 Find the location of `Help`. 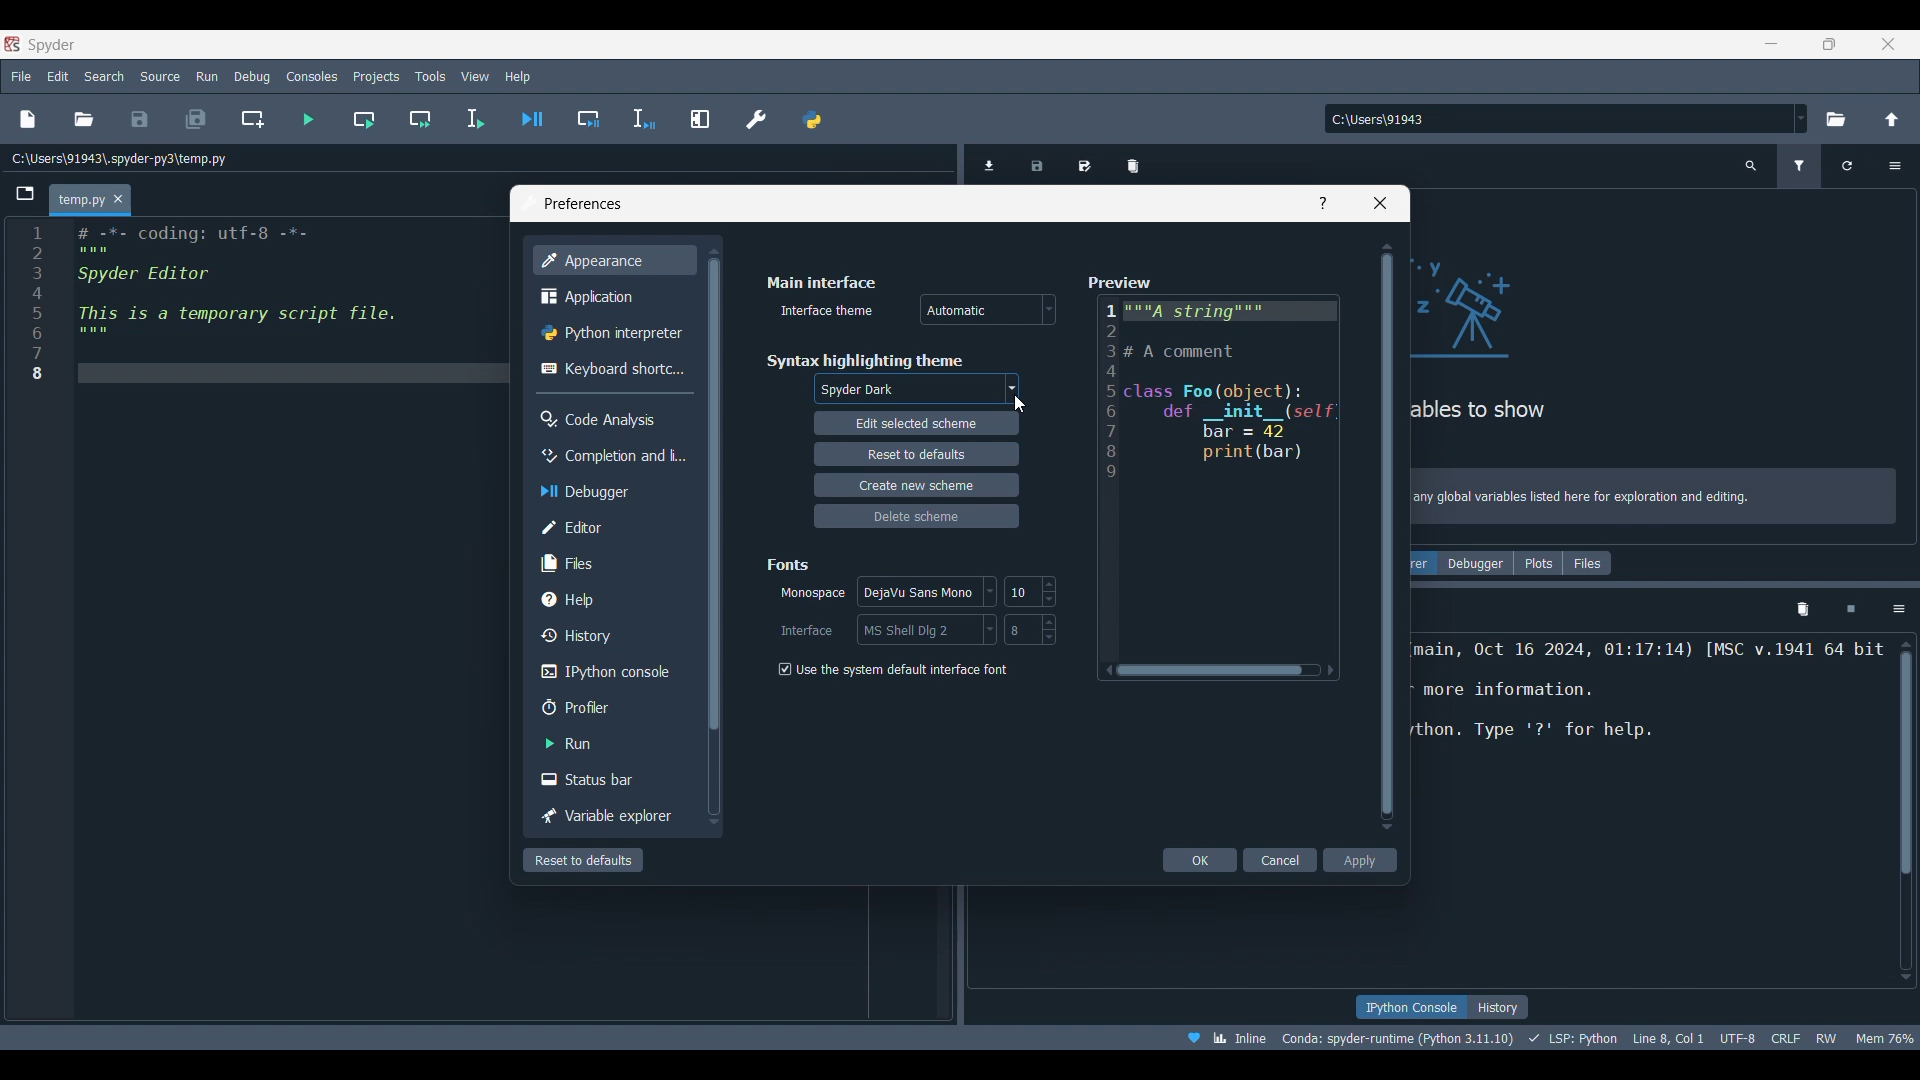

Help is located at coordinates (1323, 203).